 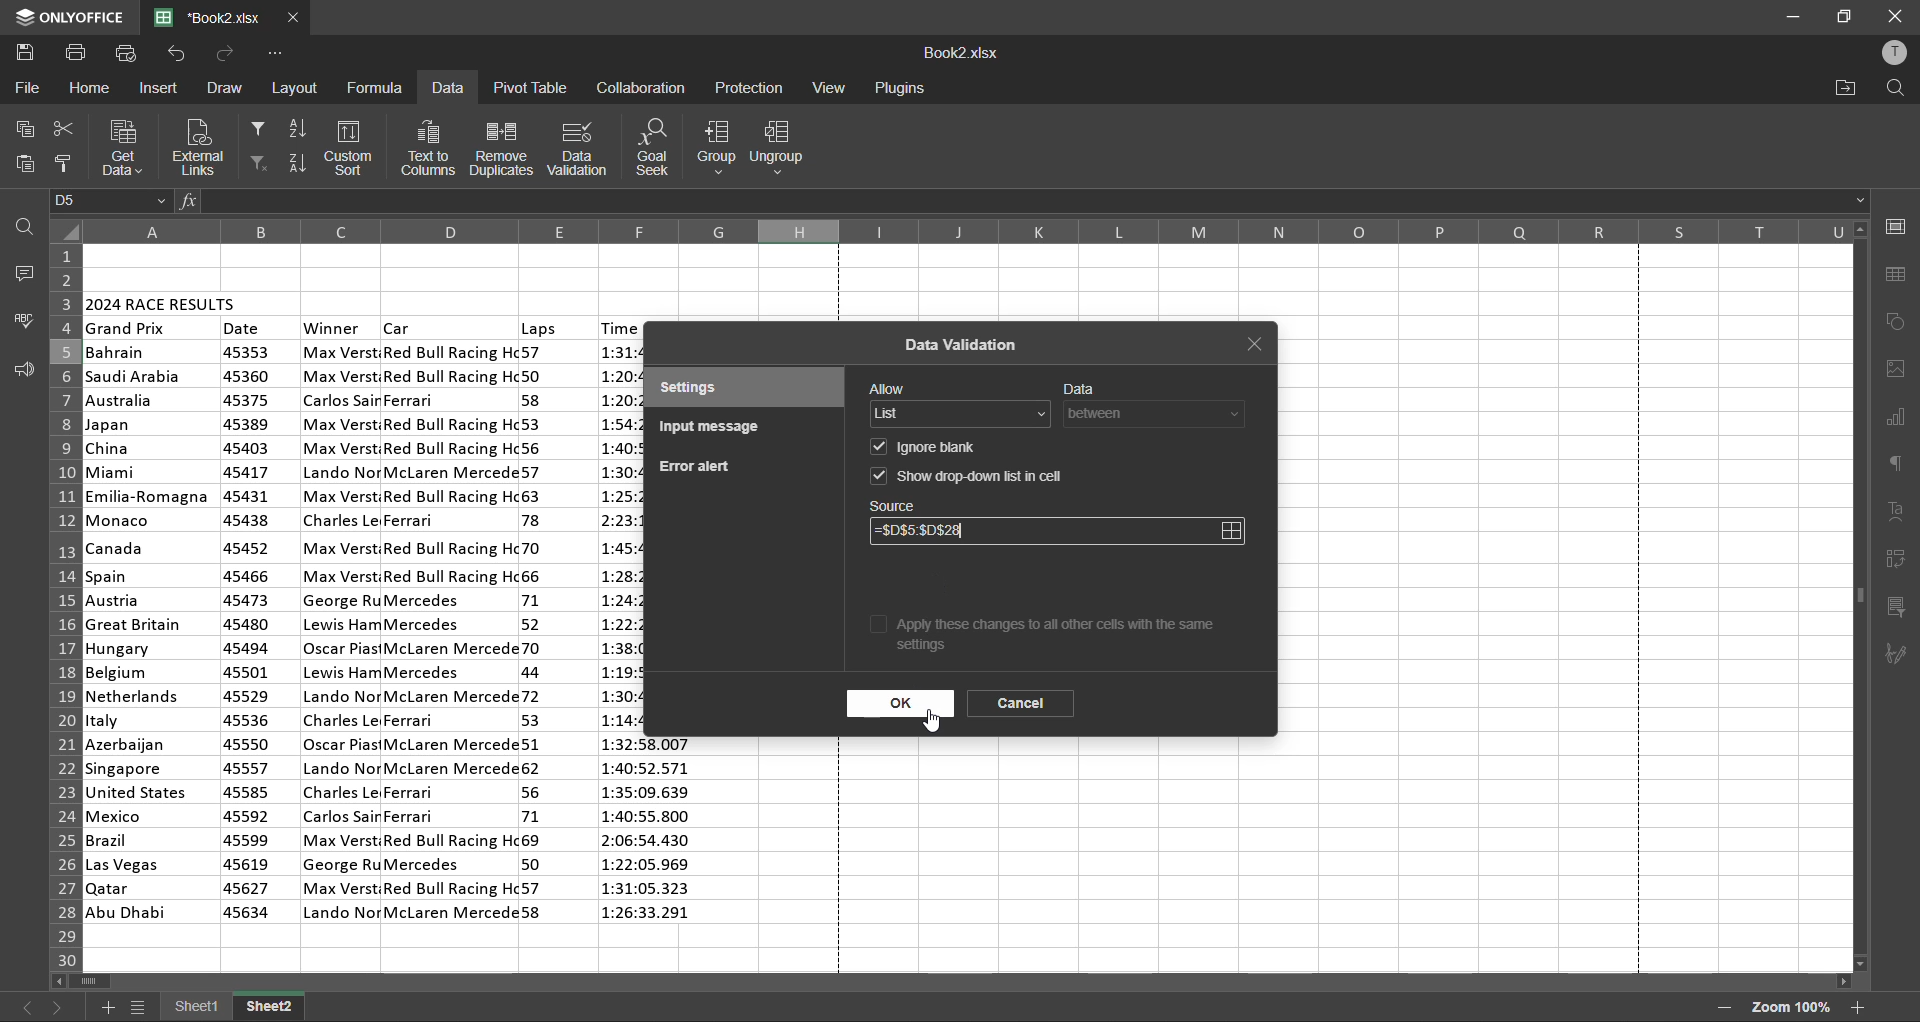 What do you see at coordinates (618, 327) in the screenshot?
I see `time` at bounding box center [618, 327].